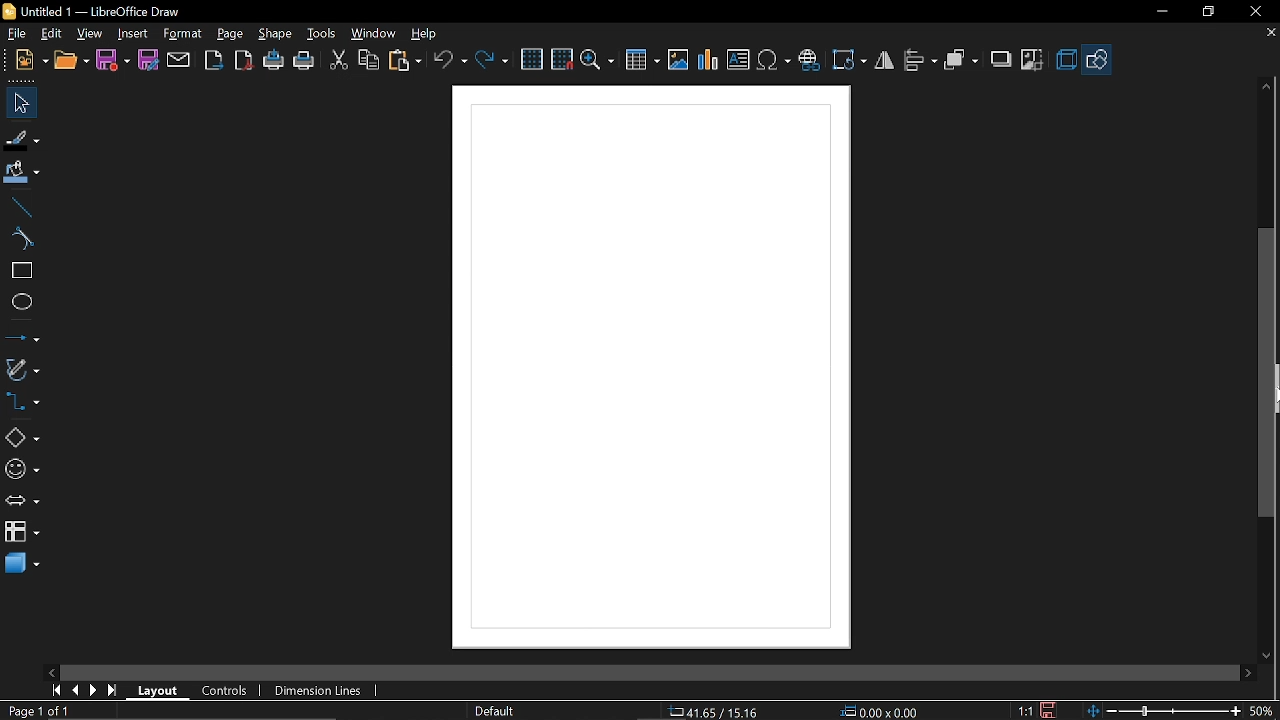 This screenshot has height=720, width=1280. Describe the element at coordinates (229, 691) in the screenshot. I see `controls` at that location.